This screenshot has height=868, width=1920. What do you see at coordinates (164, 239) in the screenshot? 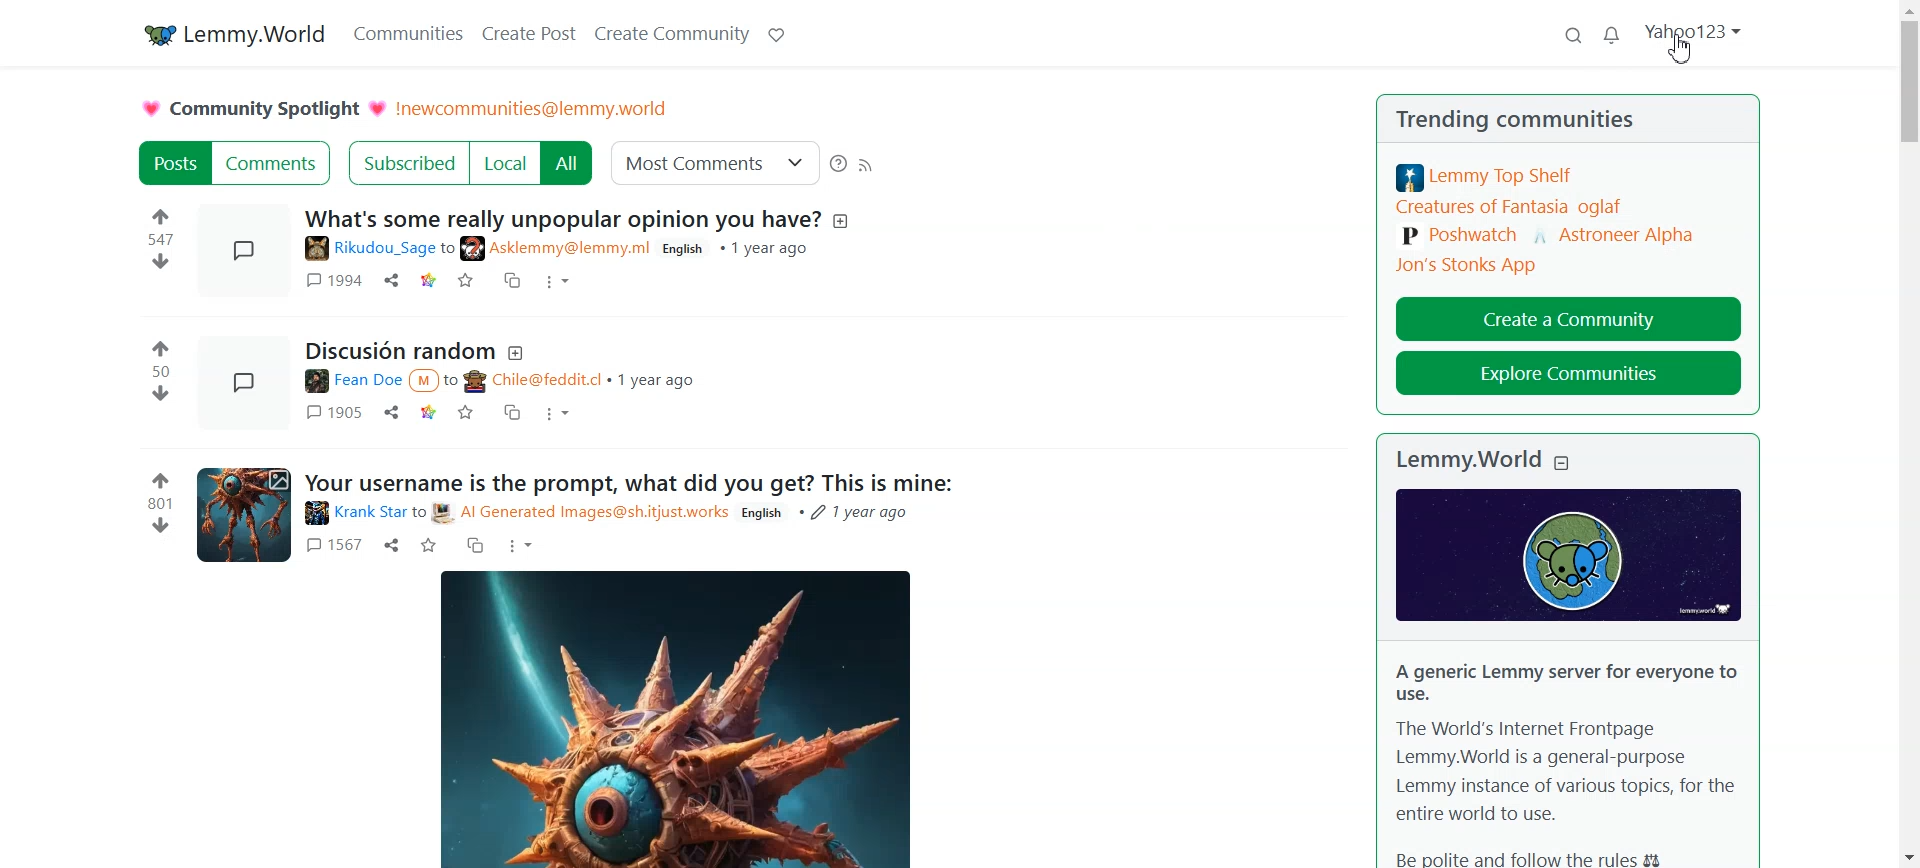
I see `547` at bounding box center [164, 239].